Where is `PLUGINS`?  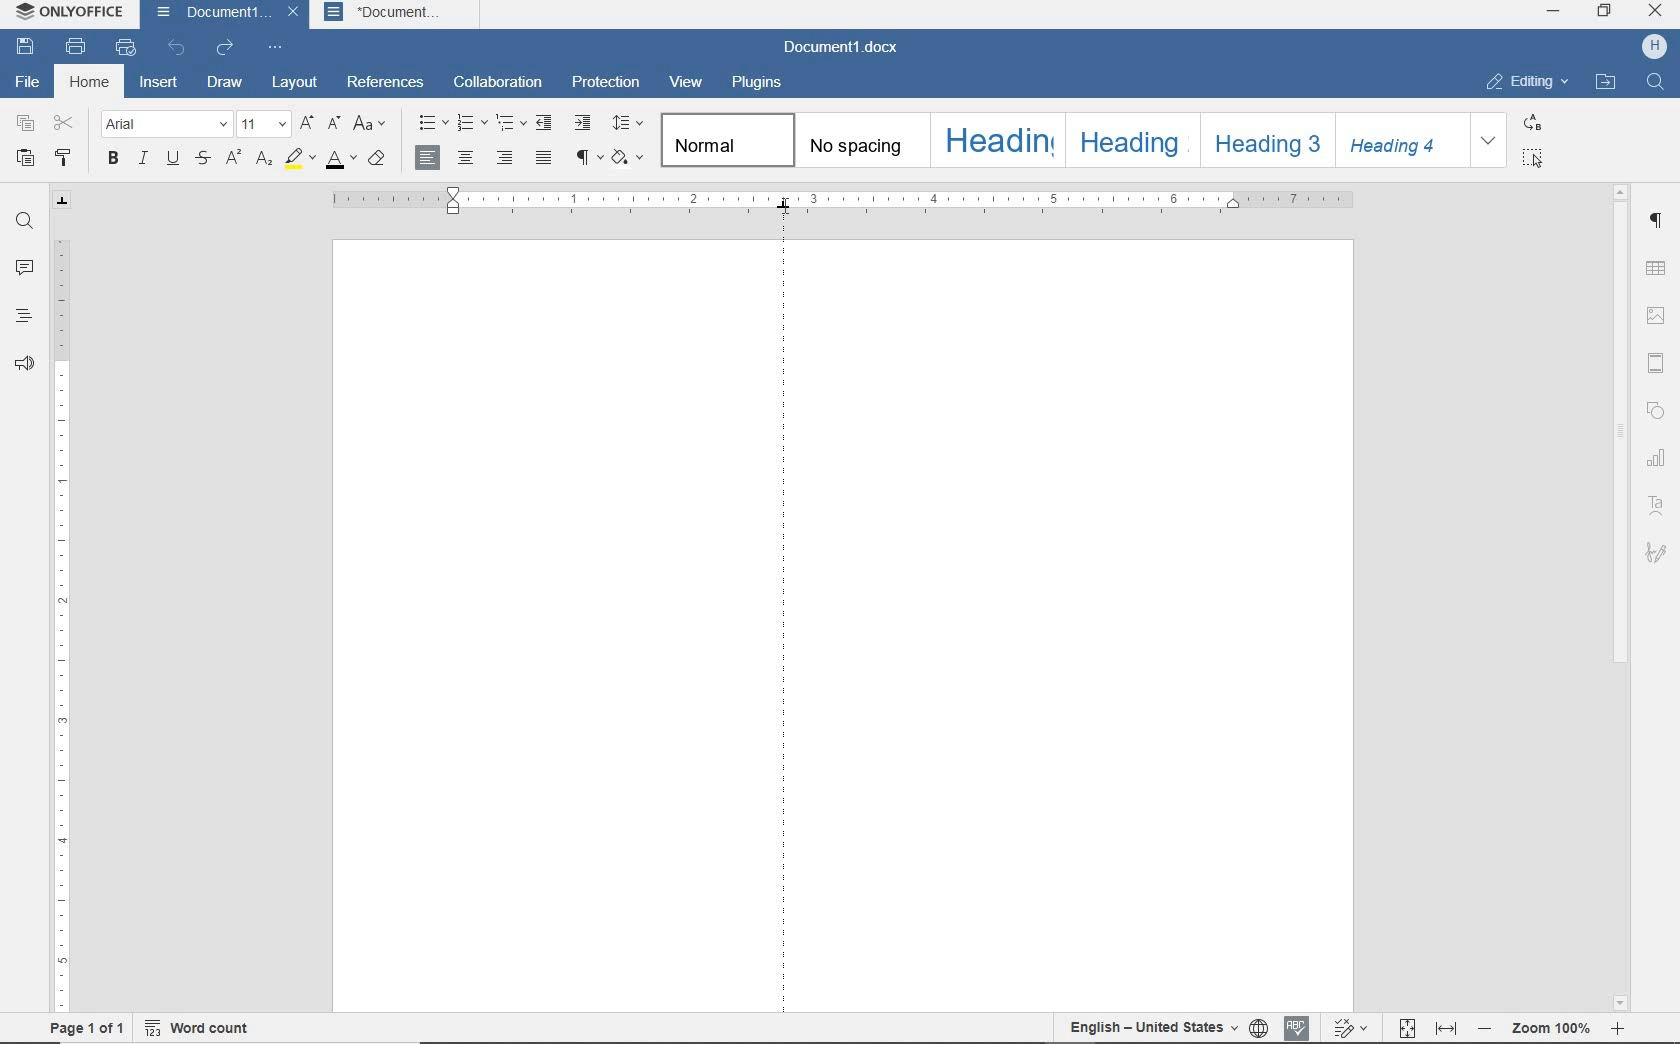
PLUGINS is located at coordinates (759, 83).